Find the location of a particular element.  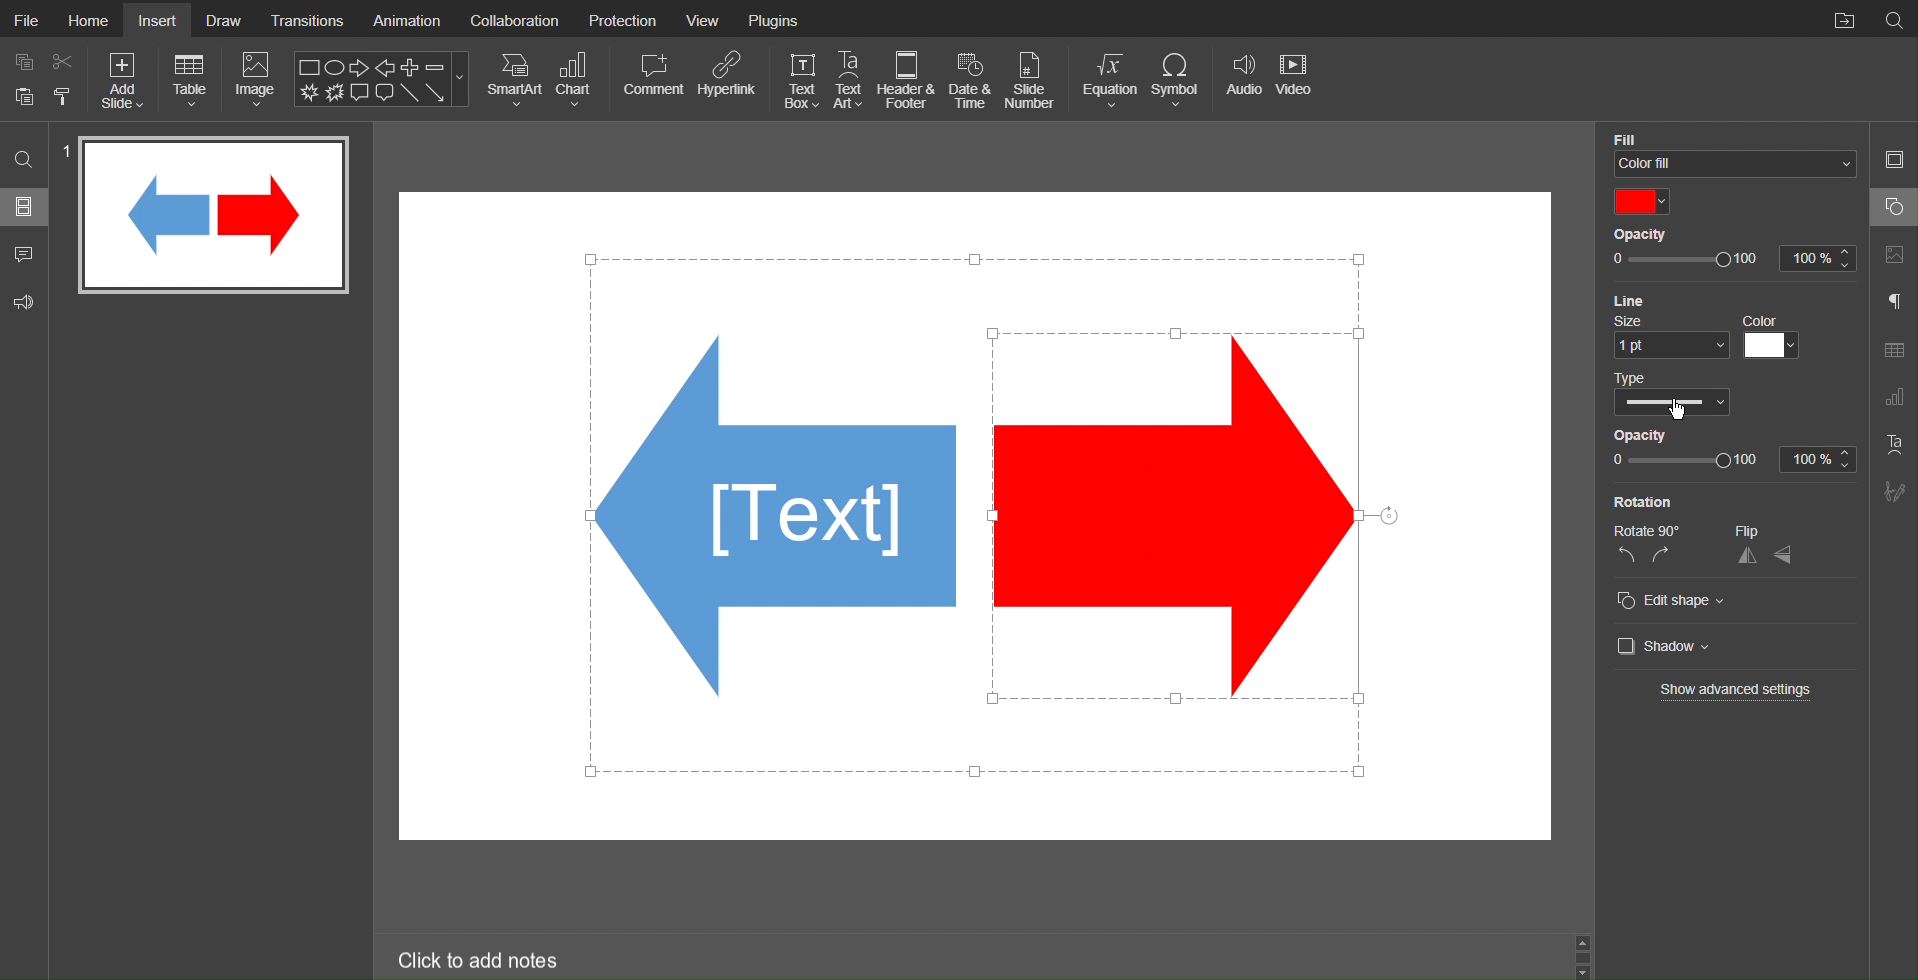

paste options is located at coordinates (64, 99).